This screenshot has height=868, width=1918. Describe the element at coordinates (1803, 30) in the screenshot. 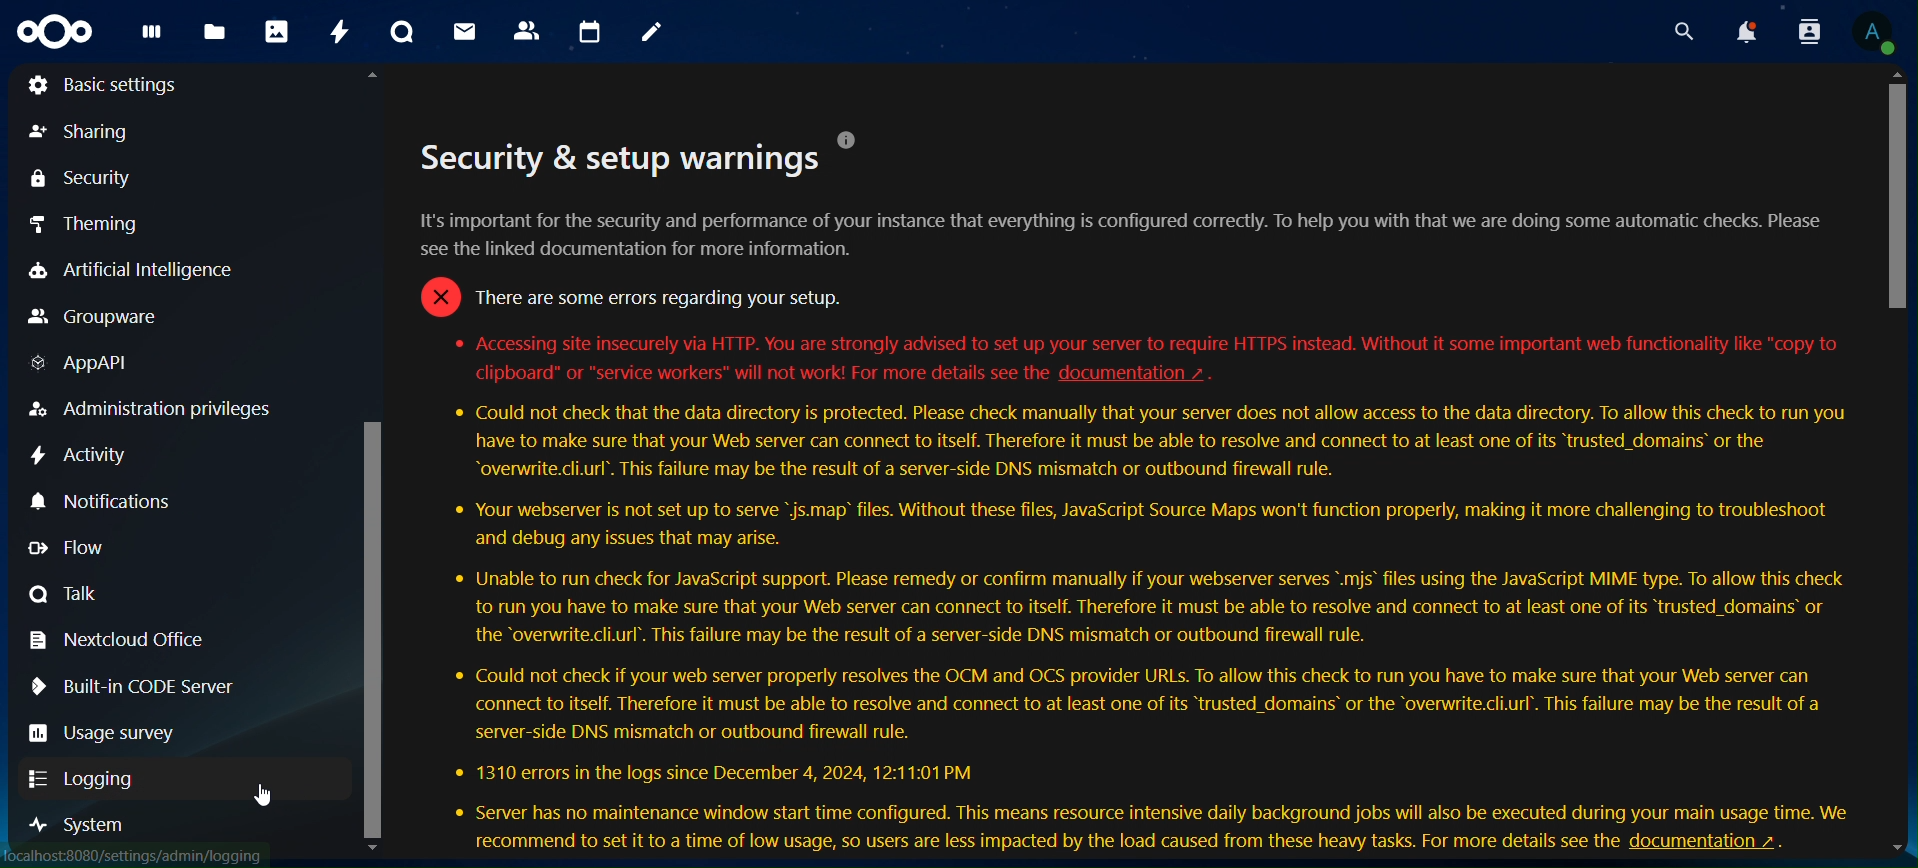

I see `search contacts` at that location.